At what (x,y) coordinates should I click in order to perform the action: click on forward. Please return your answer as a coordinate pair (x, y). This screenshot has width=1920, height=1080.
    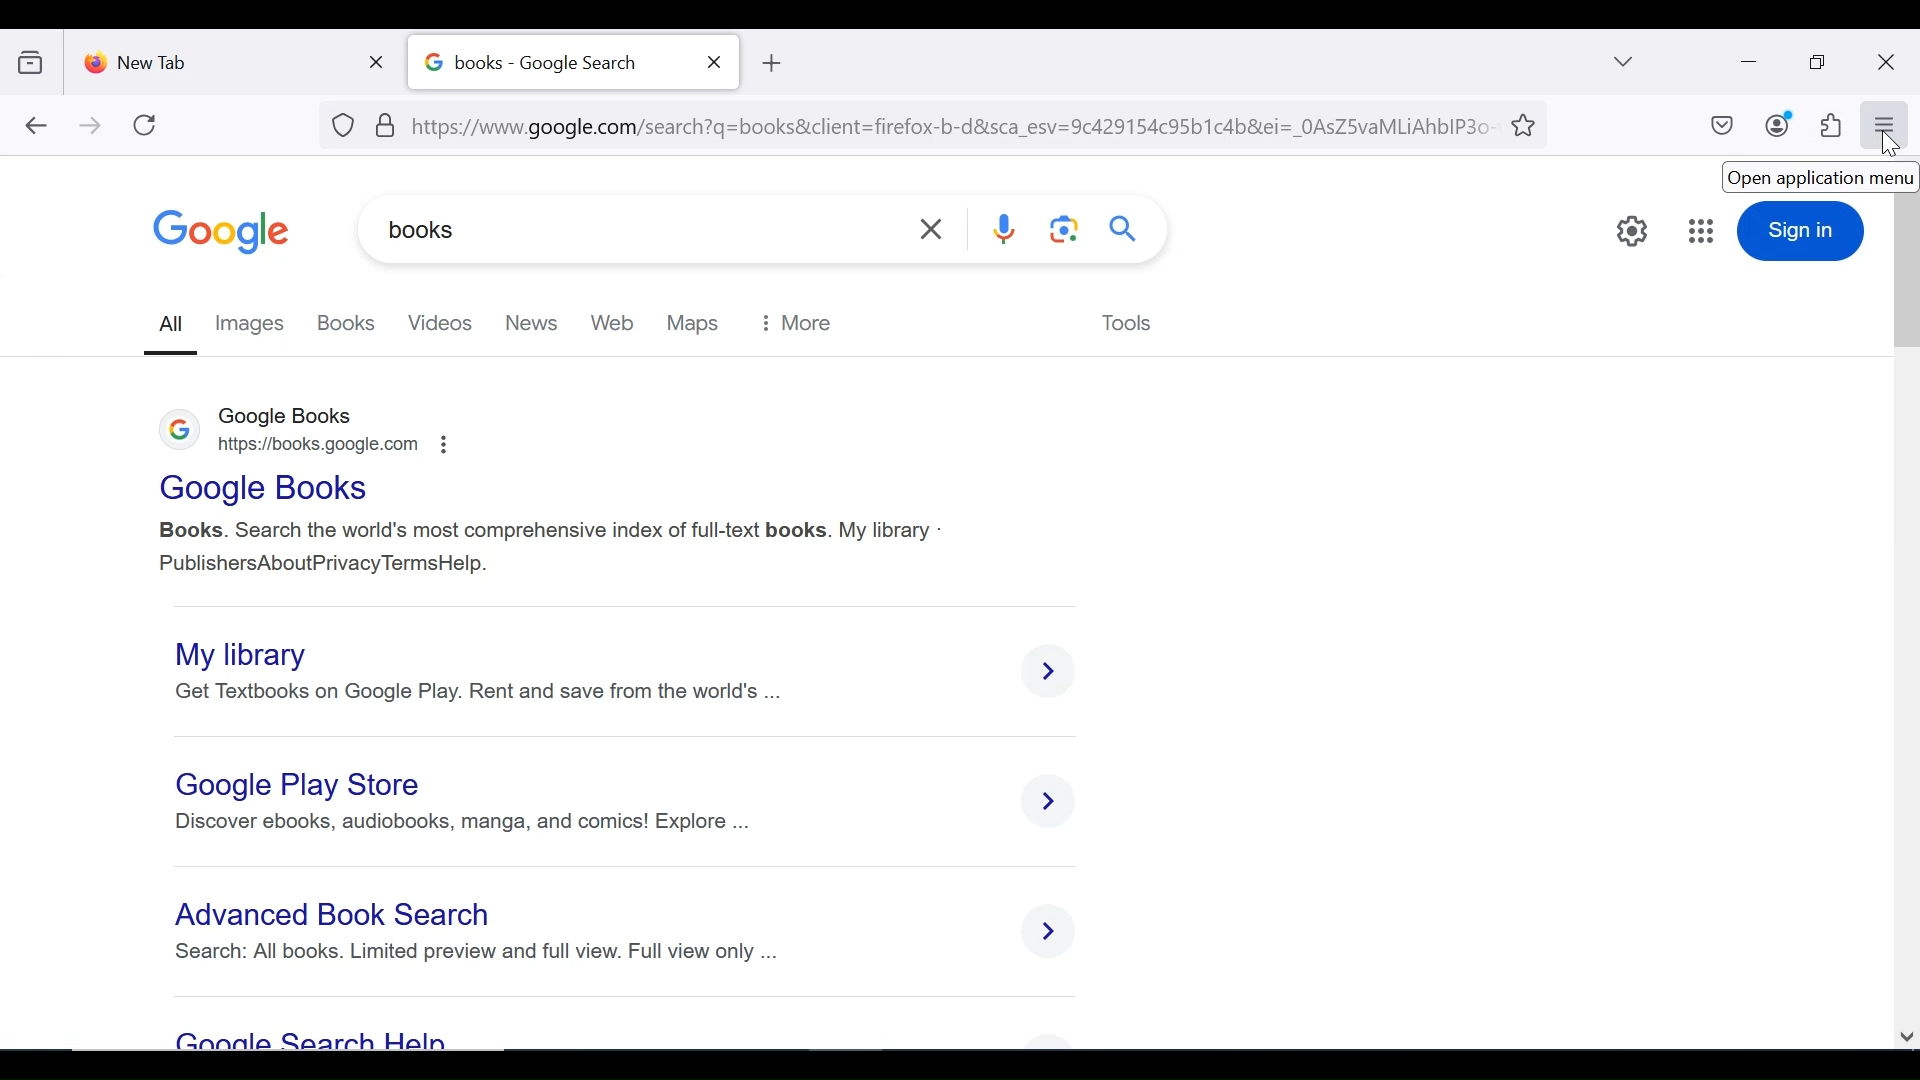
    Looking at the image, I should click on (91, 127).